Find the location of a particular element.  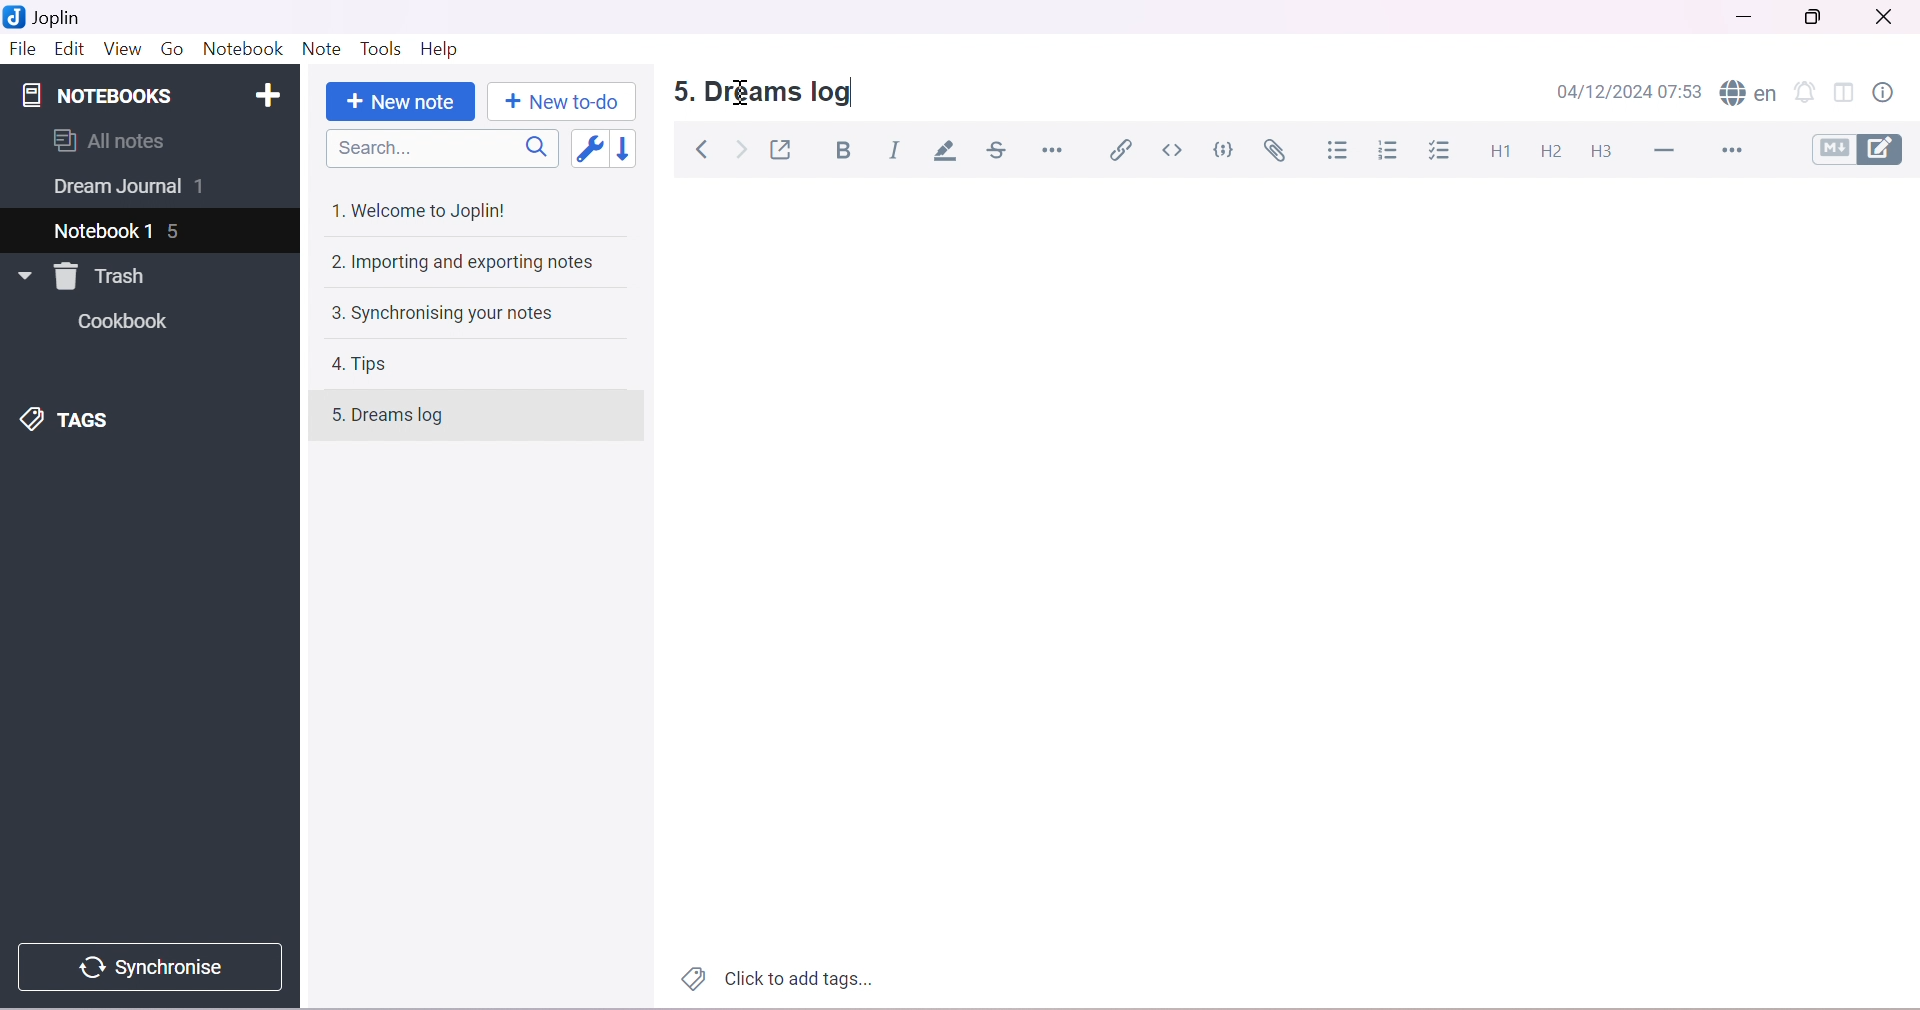

Toggle editors is located at coordinates (1863, 149).